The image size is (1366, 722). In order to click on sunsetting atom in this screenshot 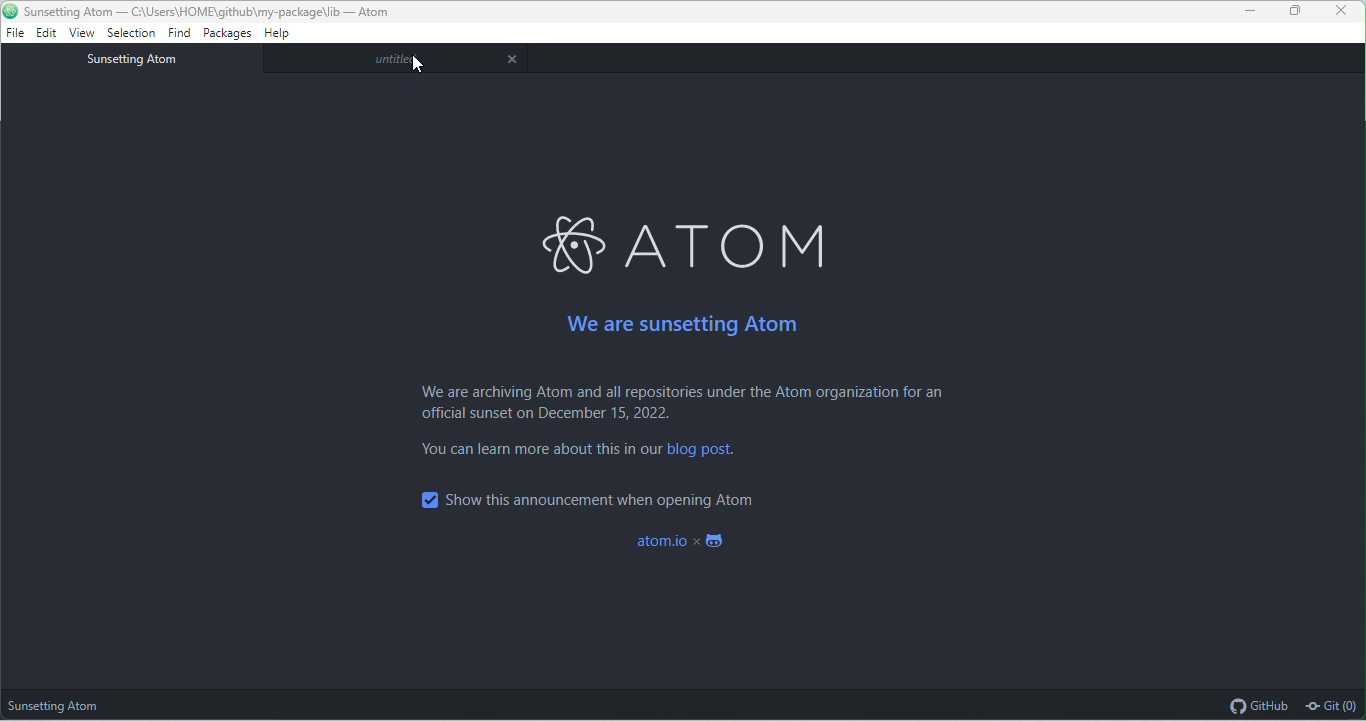, I will do `click(60, 708)`.